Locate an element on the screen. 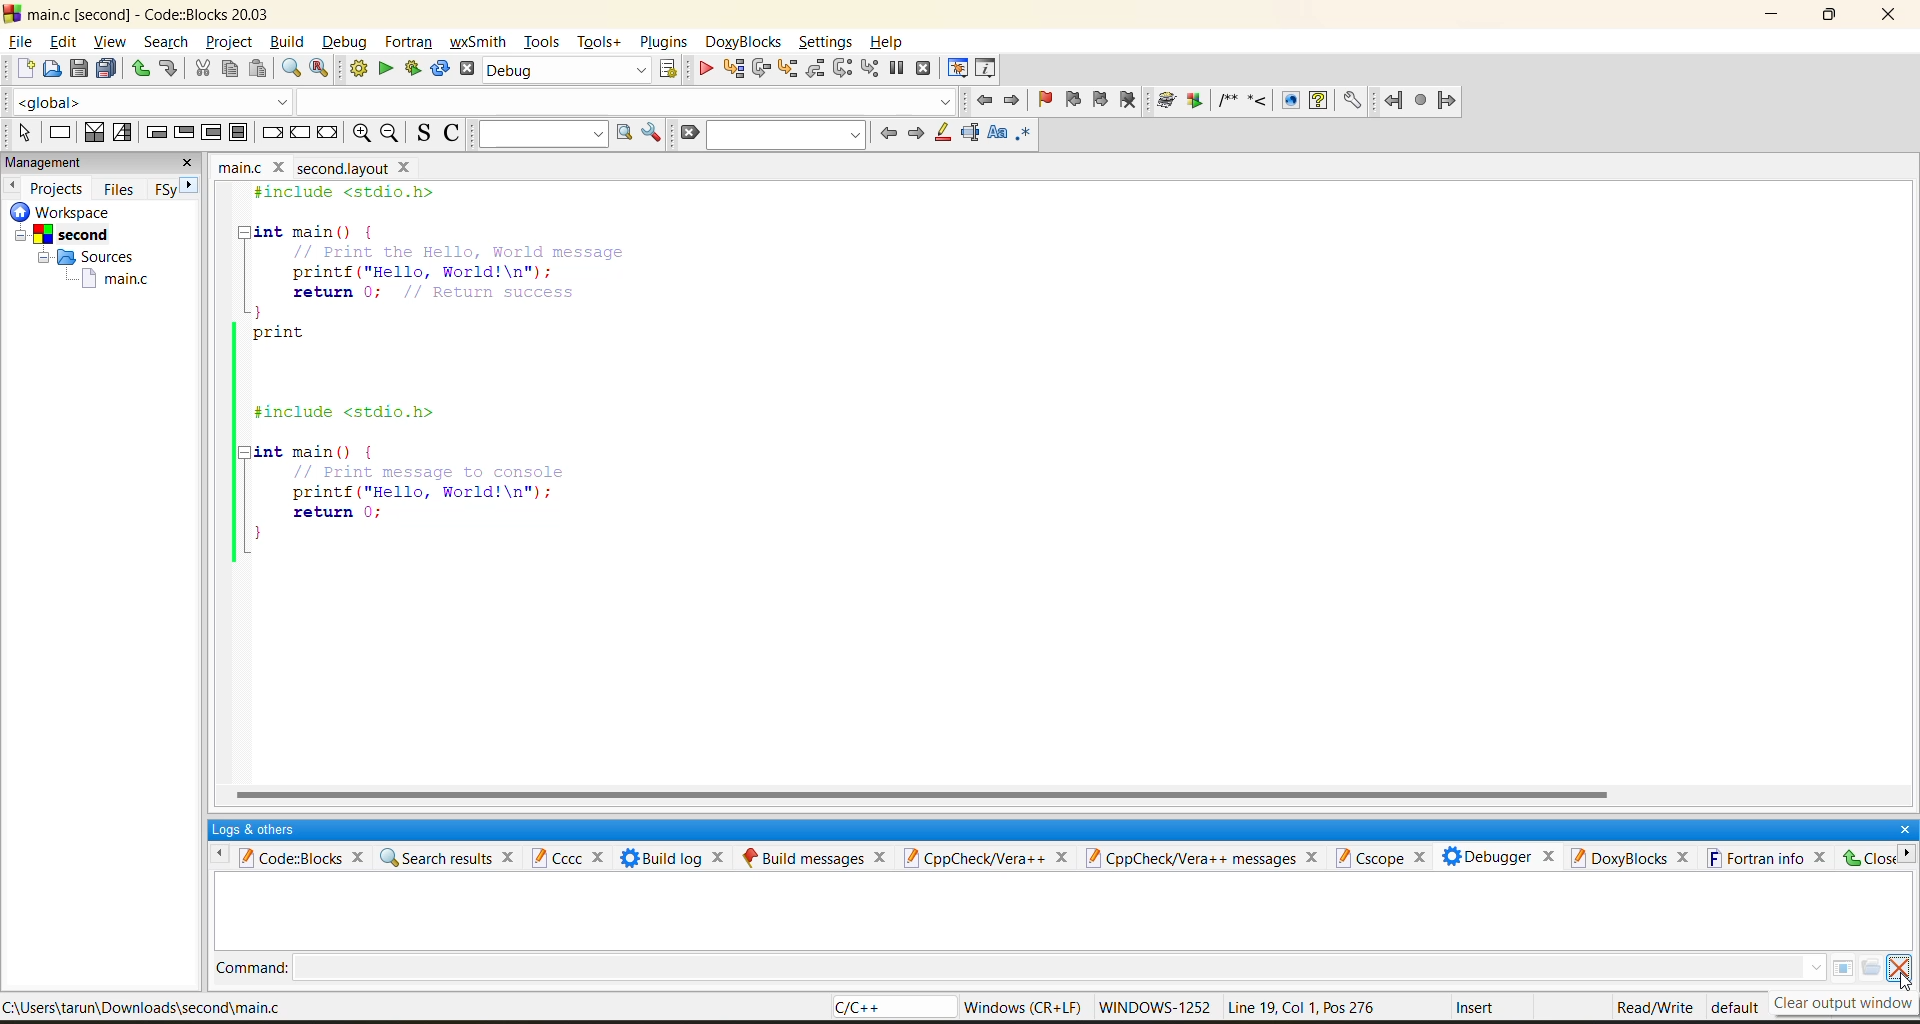 This screenshot has height=1024, width=1920. debugging console cleared is located at coordinates (1039, 917).